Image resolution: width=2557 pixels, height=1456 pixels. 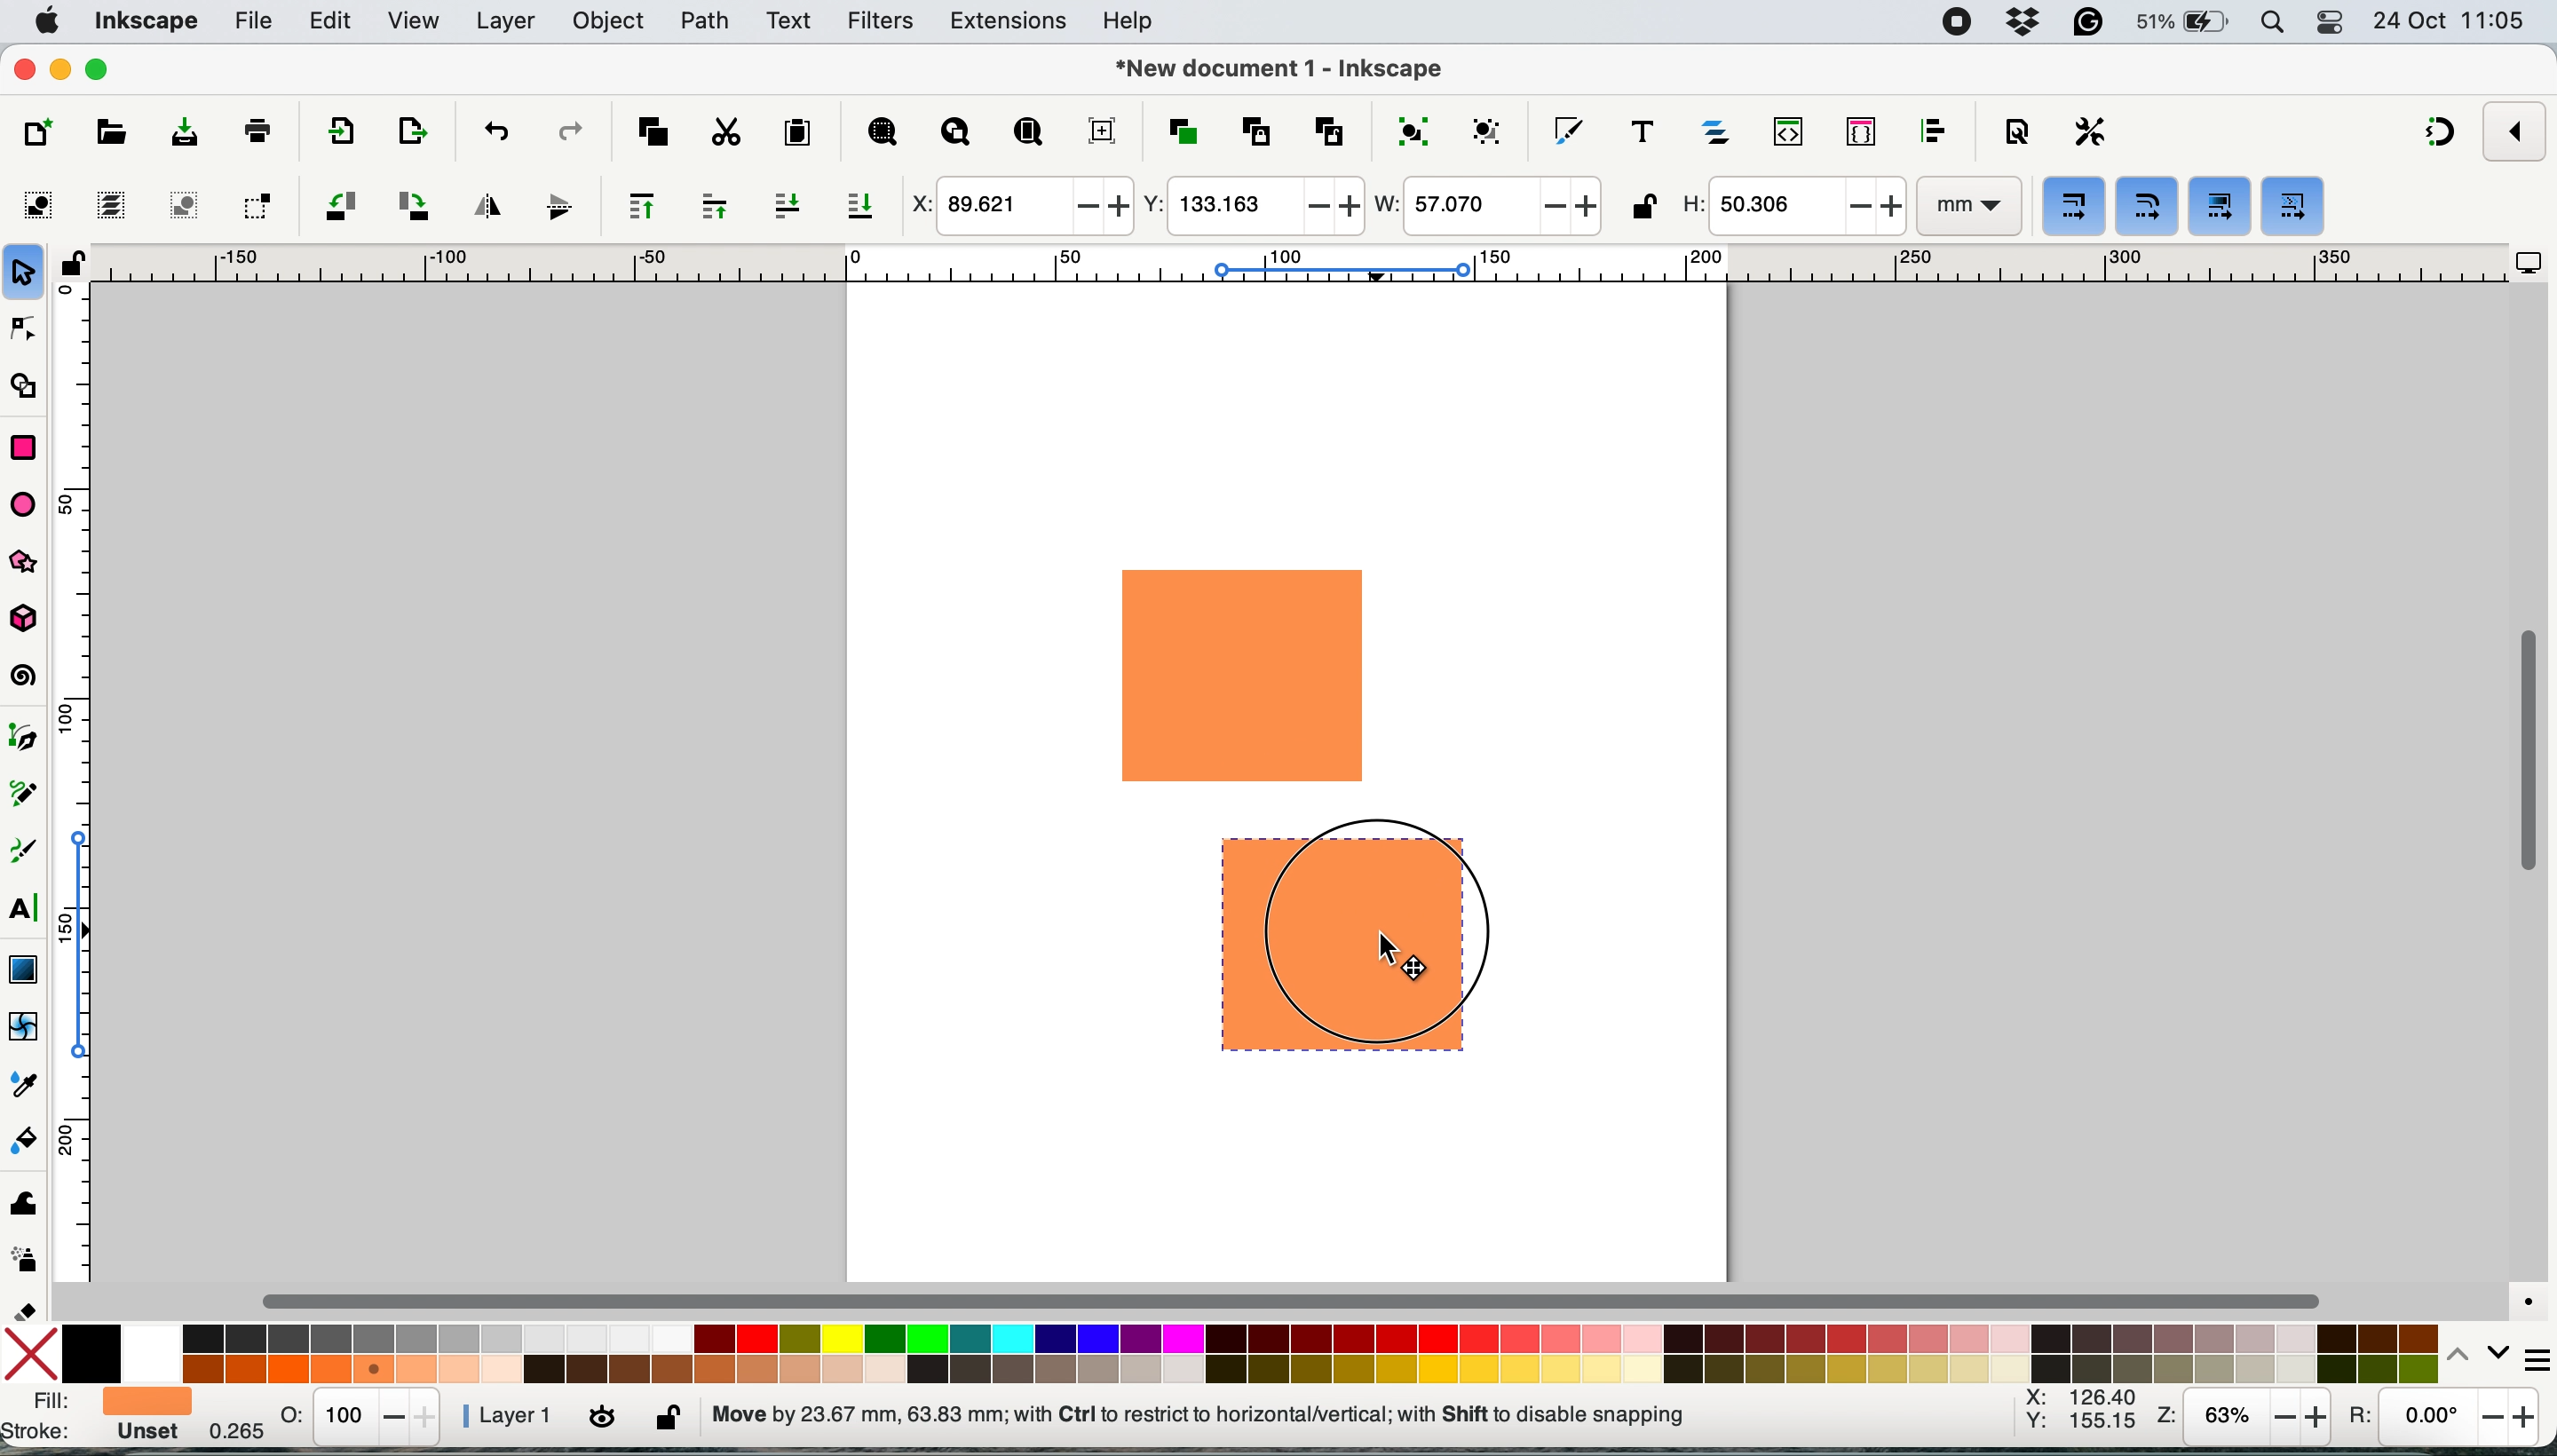 What do you see at coordinates (633, 205) in the screenshot?
I see `raise selection to top` at bounding box center [633, 205].